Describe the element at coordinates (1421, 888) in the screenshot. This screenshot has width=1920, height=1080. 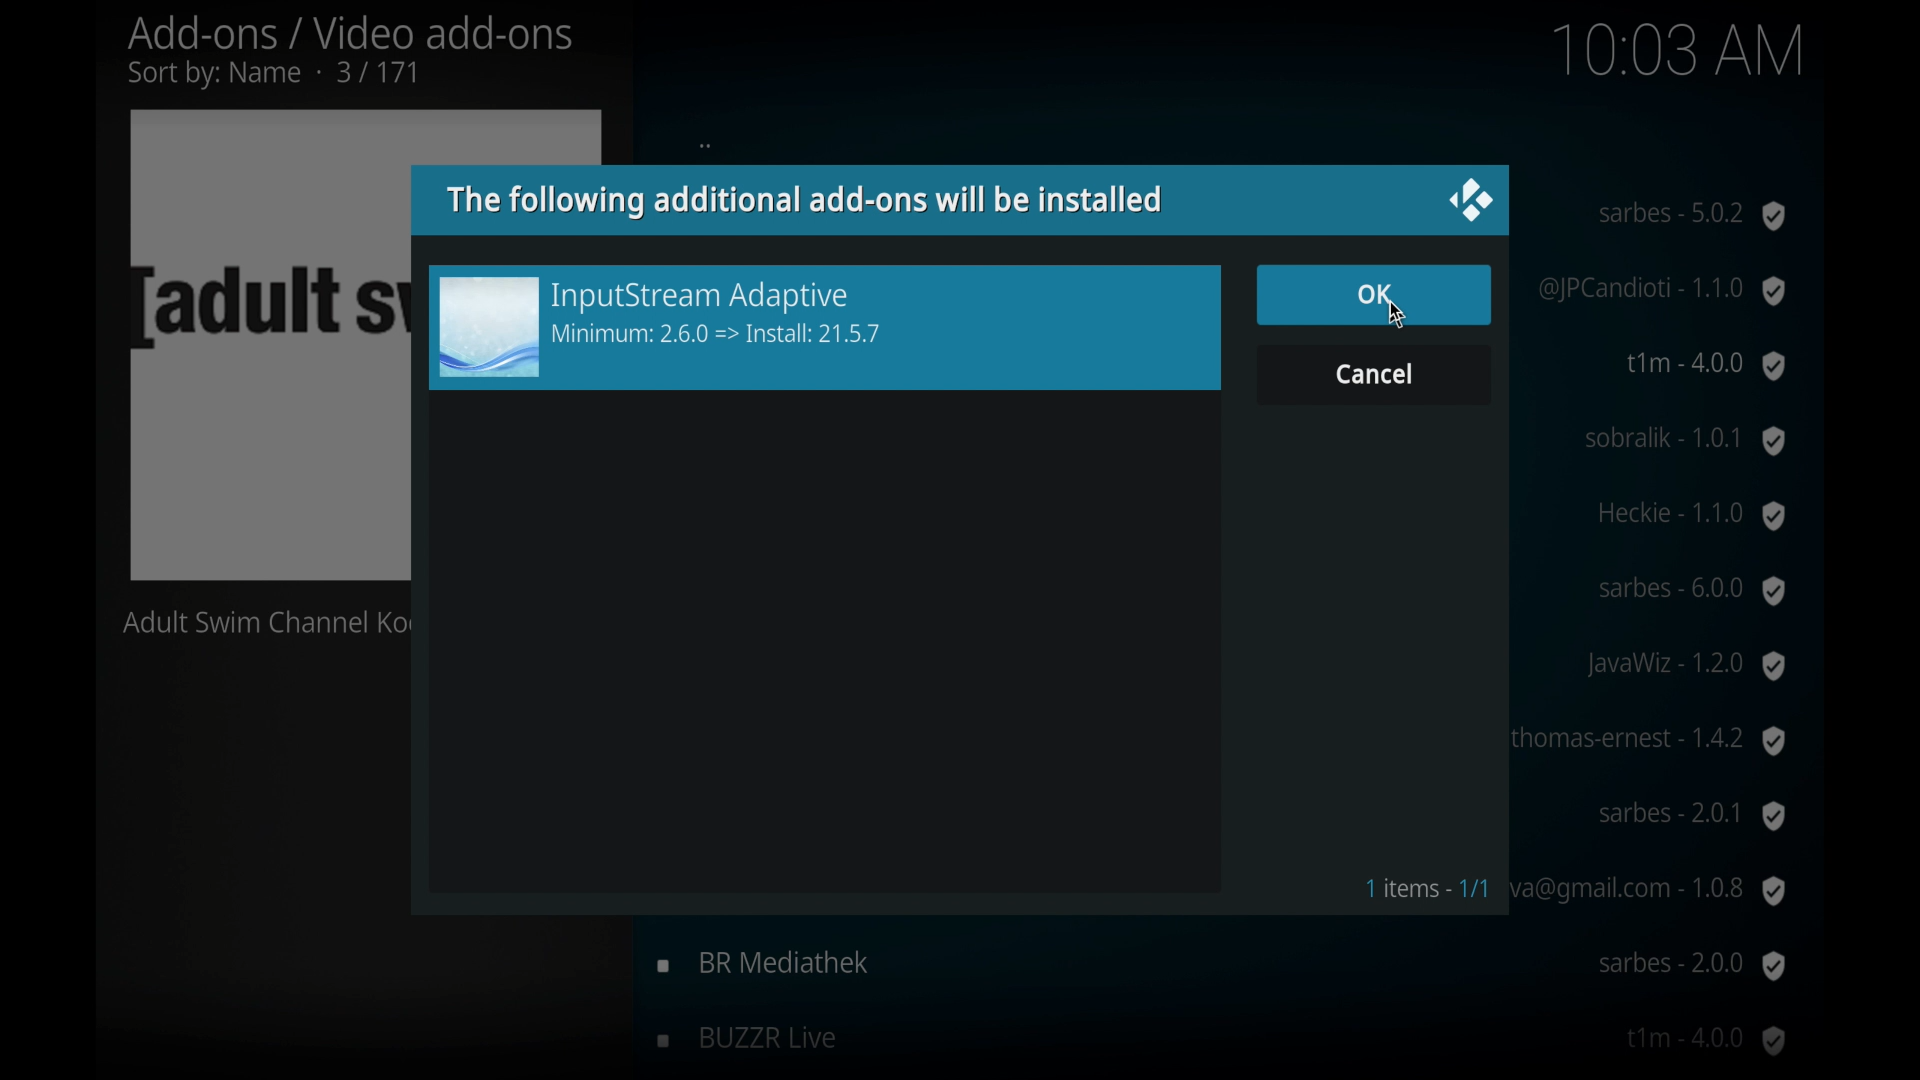
I see `1 items- 1/1` at that location.